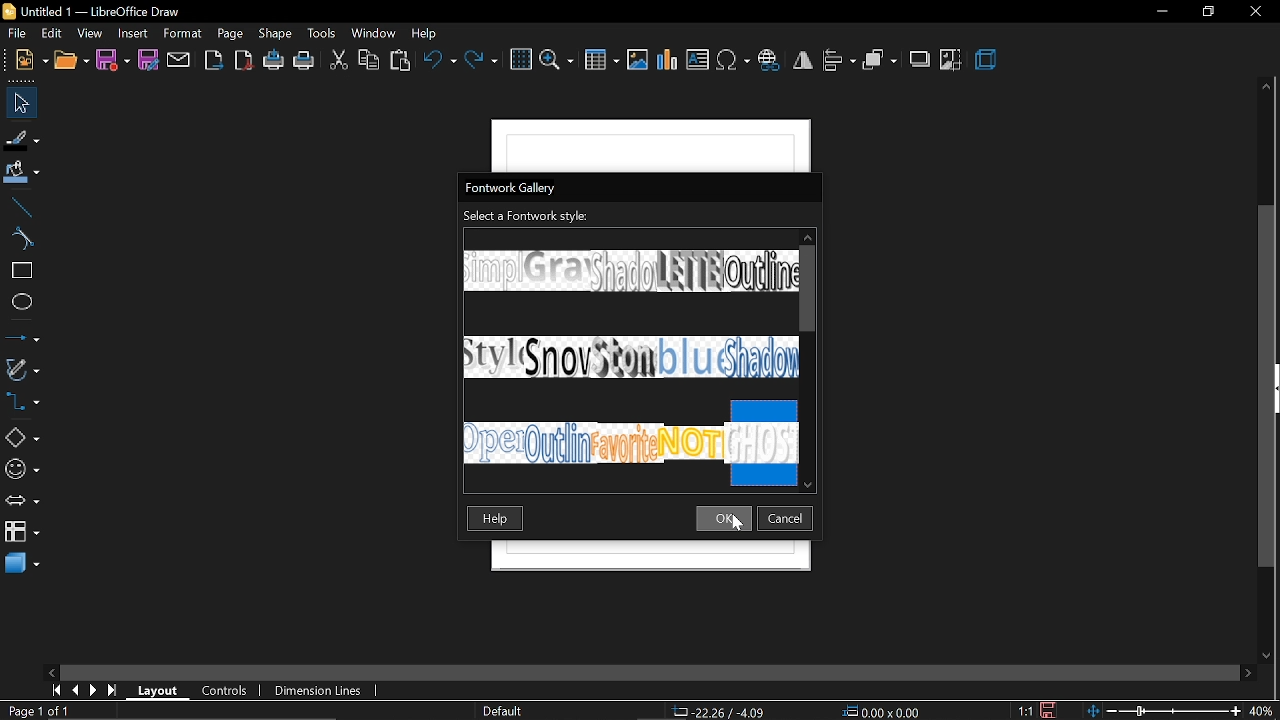 The image size is (1280, 720). What do you see at coordinates (808, 484) in the screenshot?
I see `move down` at bounding box center [808, 484].